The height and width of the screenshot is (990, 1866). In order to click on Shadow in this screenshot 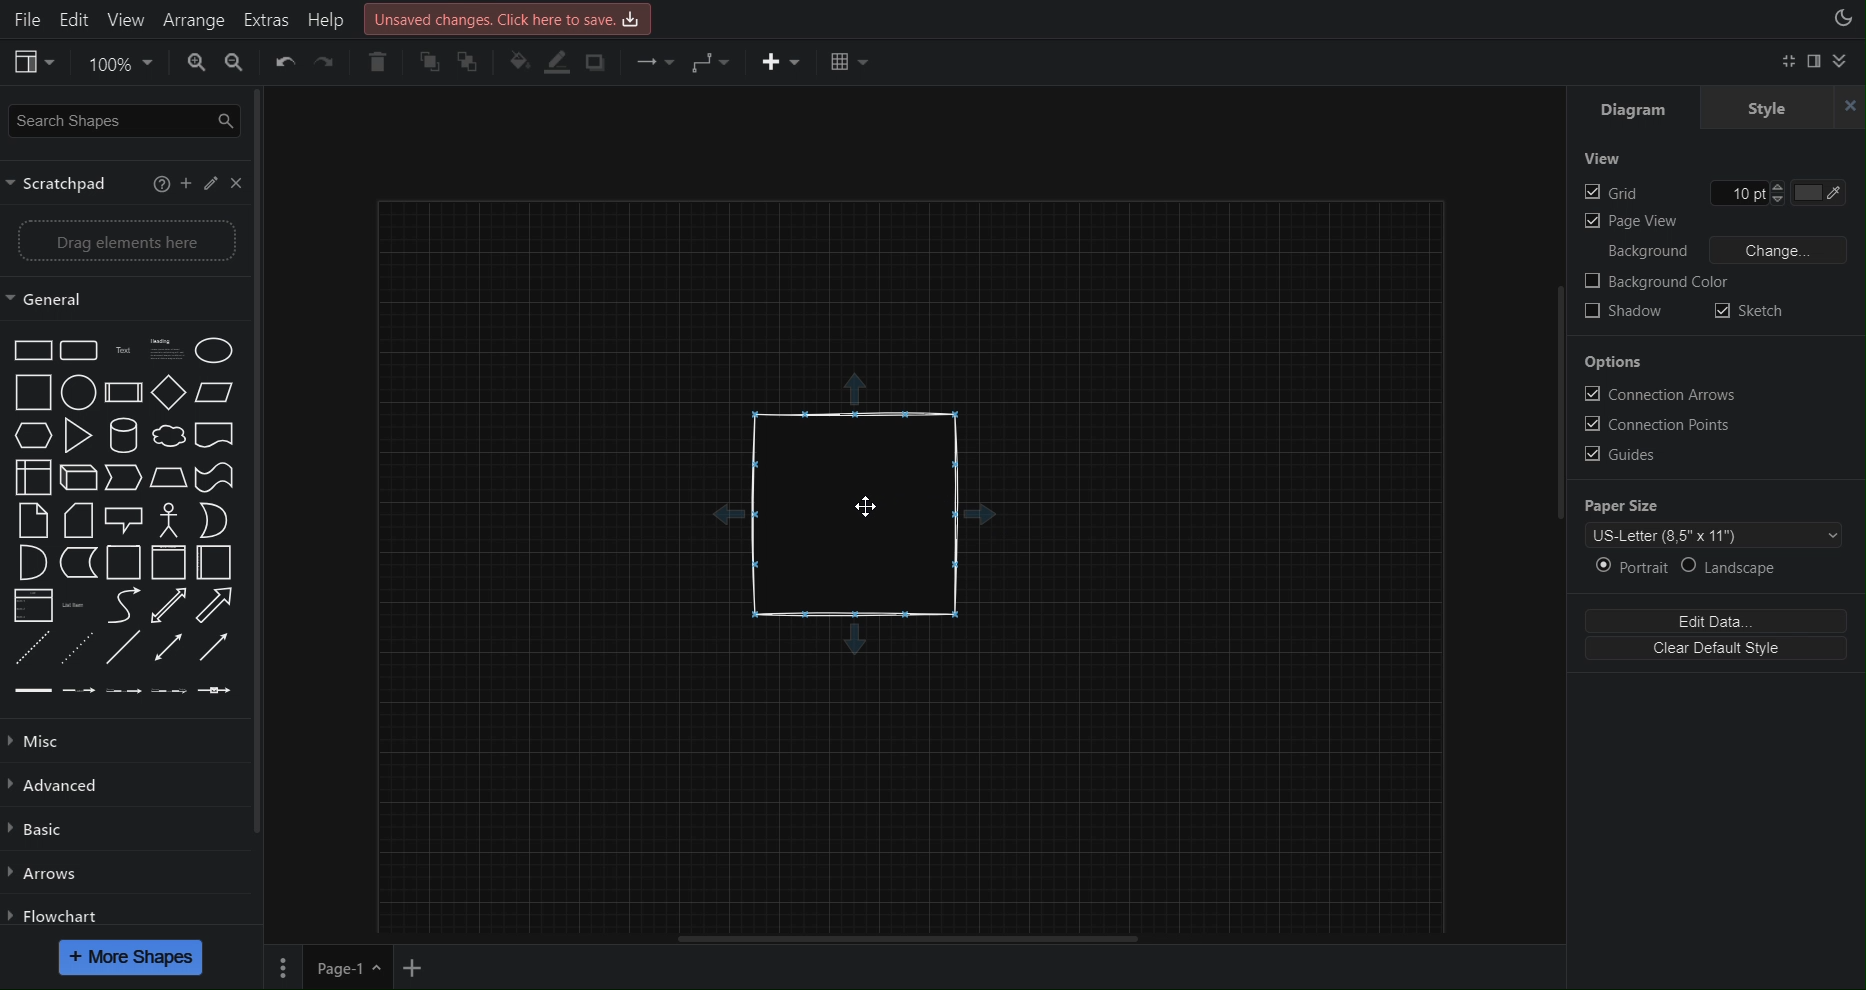, I will do `click(1626, 313)`.